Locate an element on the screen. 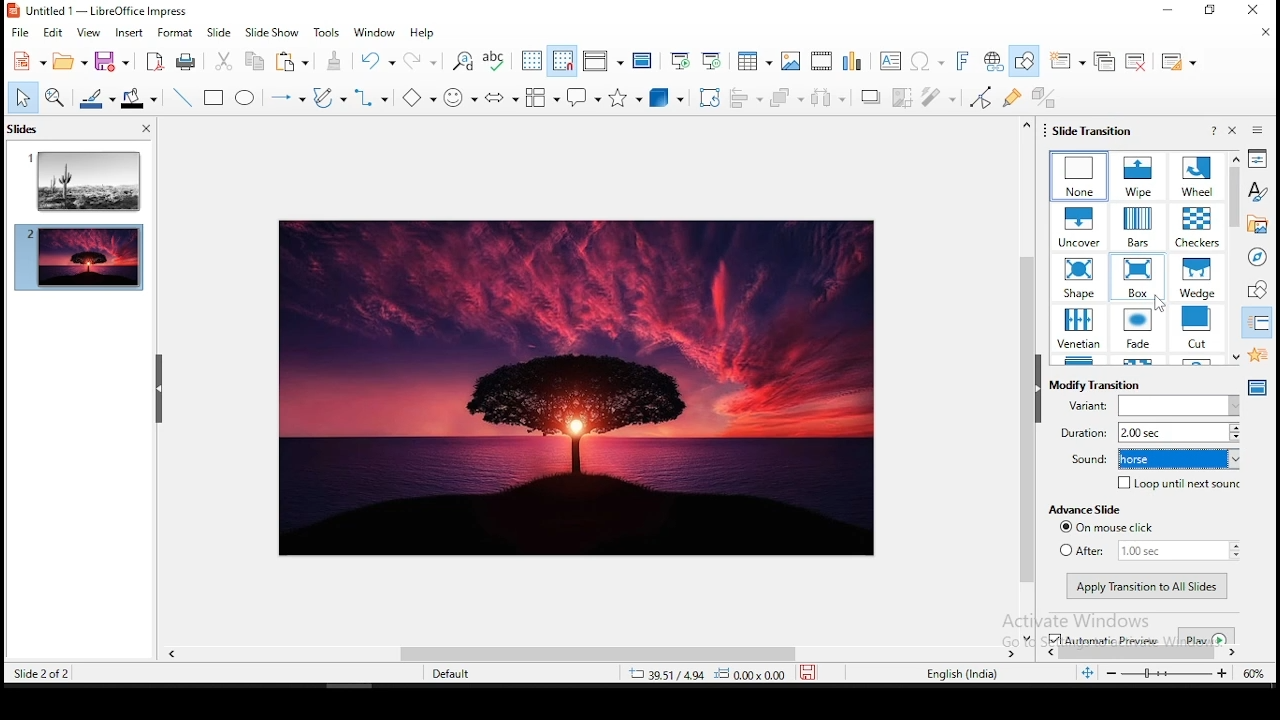 The height and width of the screenshot is (720, 1280). slide transition sound is located at coordinates (1151, 458).